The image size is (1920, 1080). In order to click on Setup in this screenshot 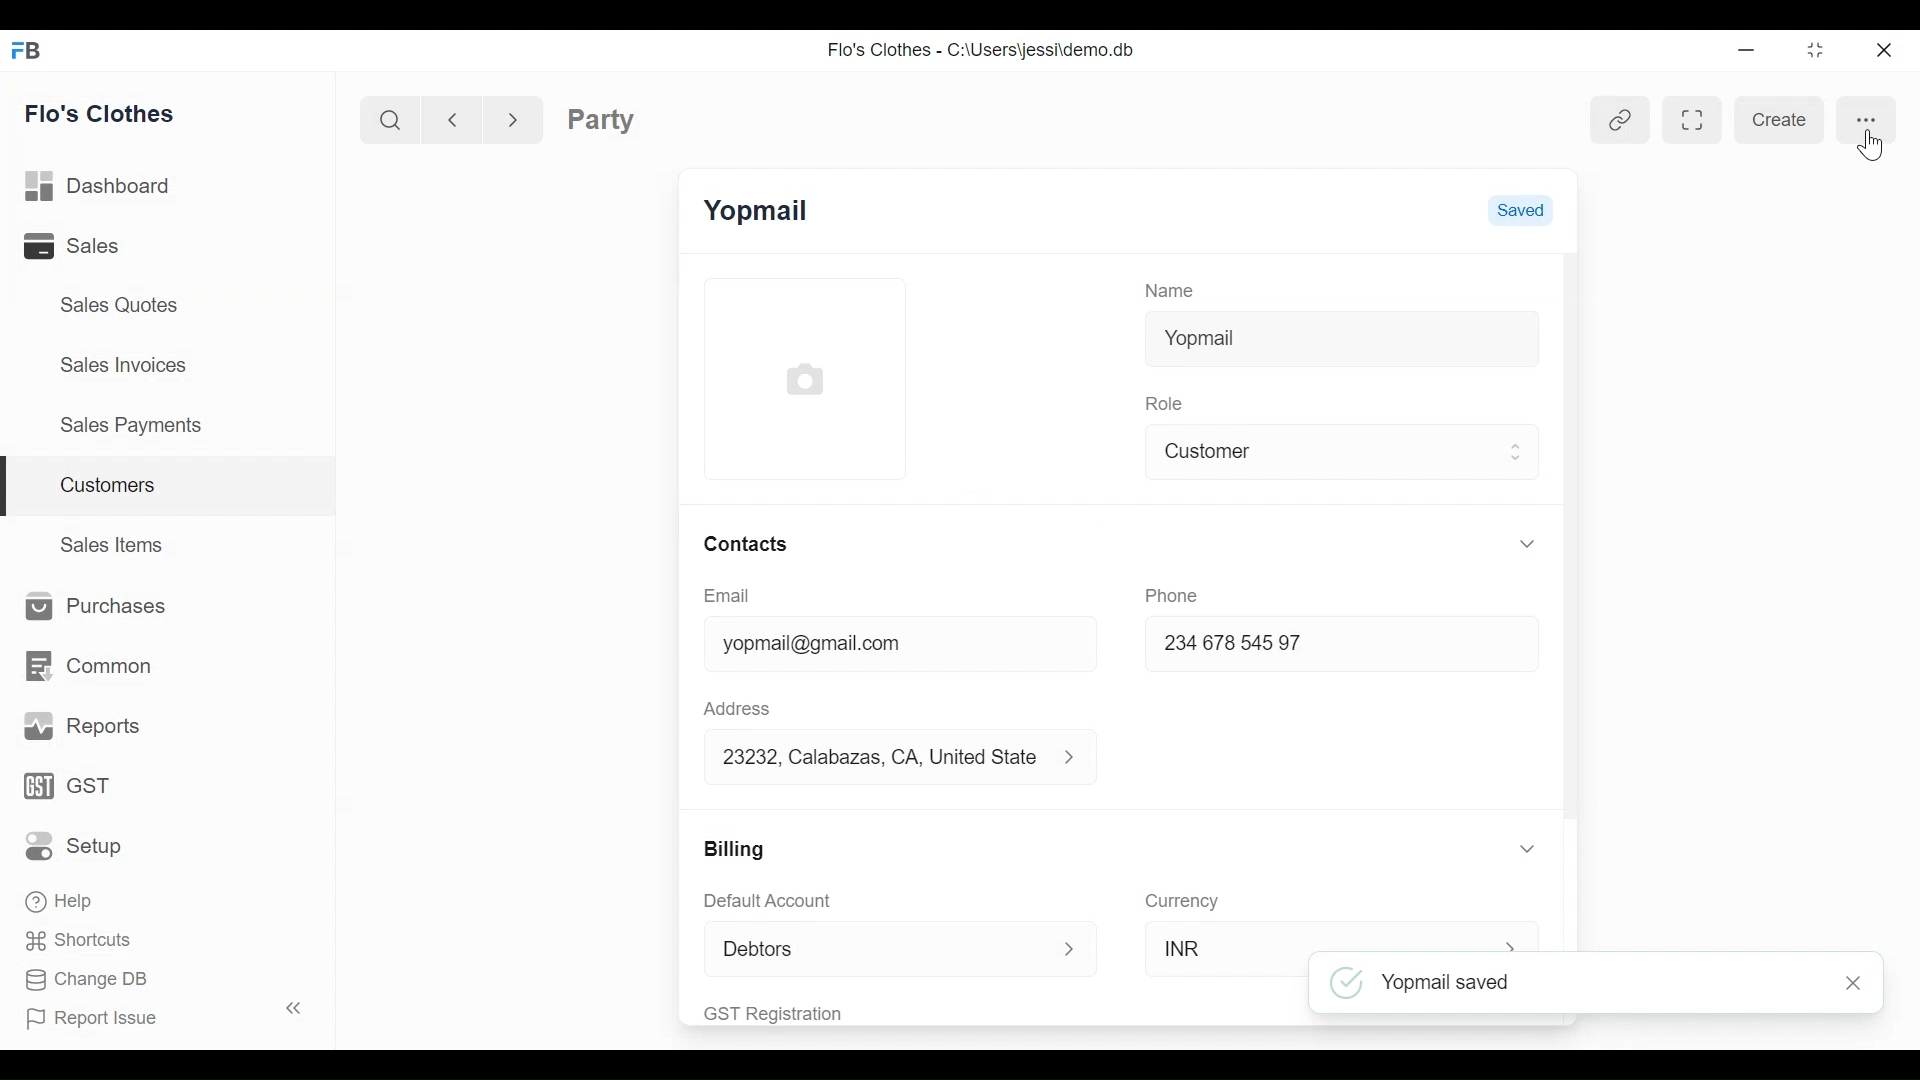, I will do `click(79, 845)`.